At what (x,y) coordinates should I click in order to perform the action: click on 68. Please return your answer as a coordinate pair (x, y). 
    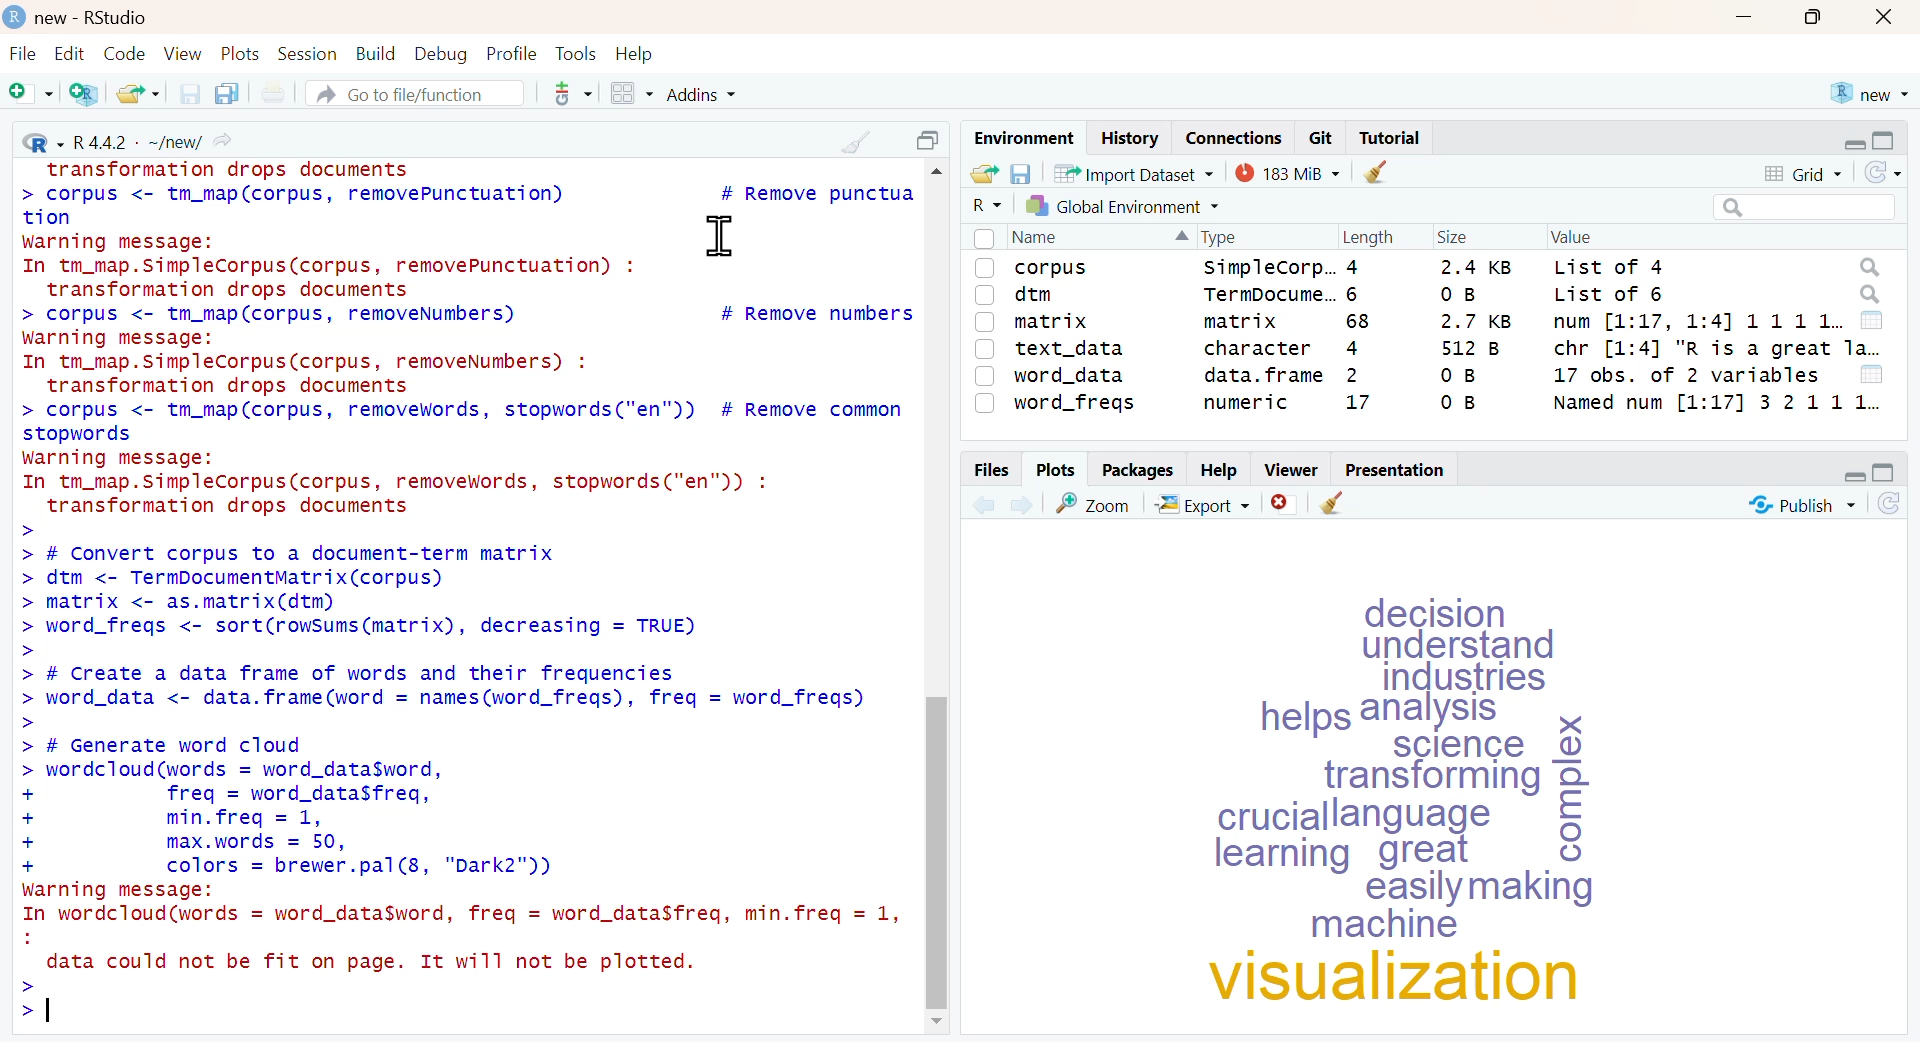
    Looking at the image, I should click on (1354, 322).